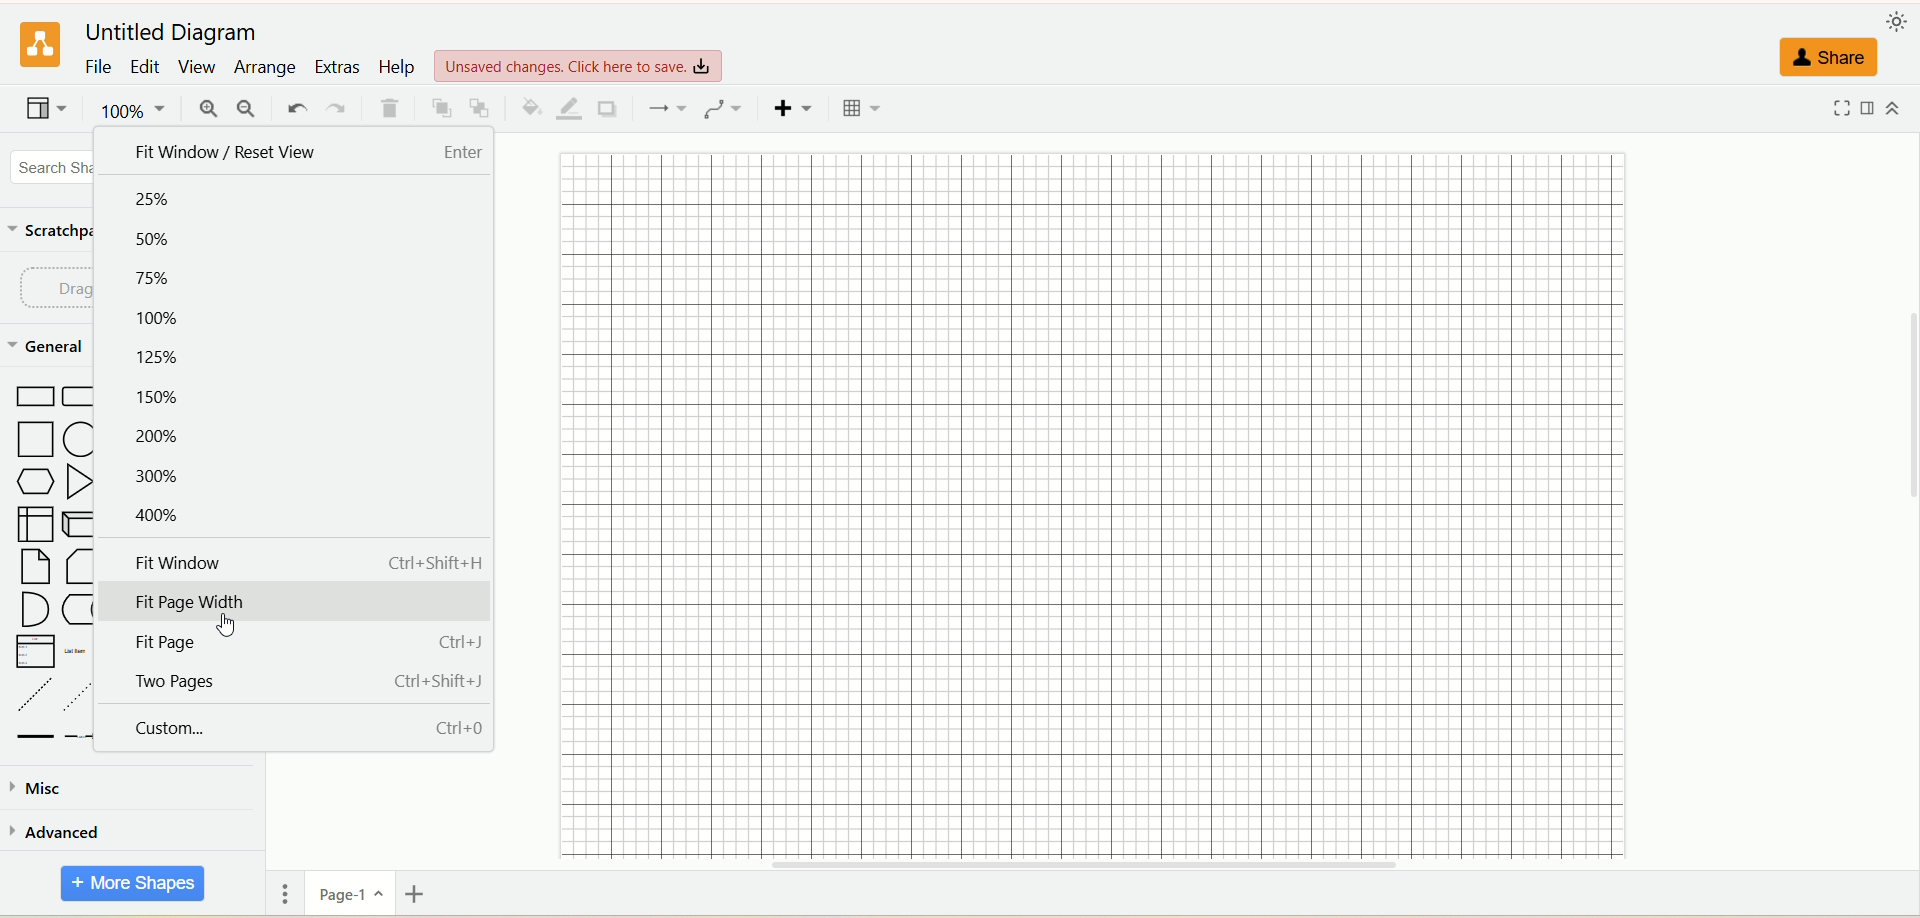 The image size is (1920, 918). I want to click on delete, so click(391, 110).